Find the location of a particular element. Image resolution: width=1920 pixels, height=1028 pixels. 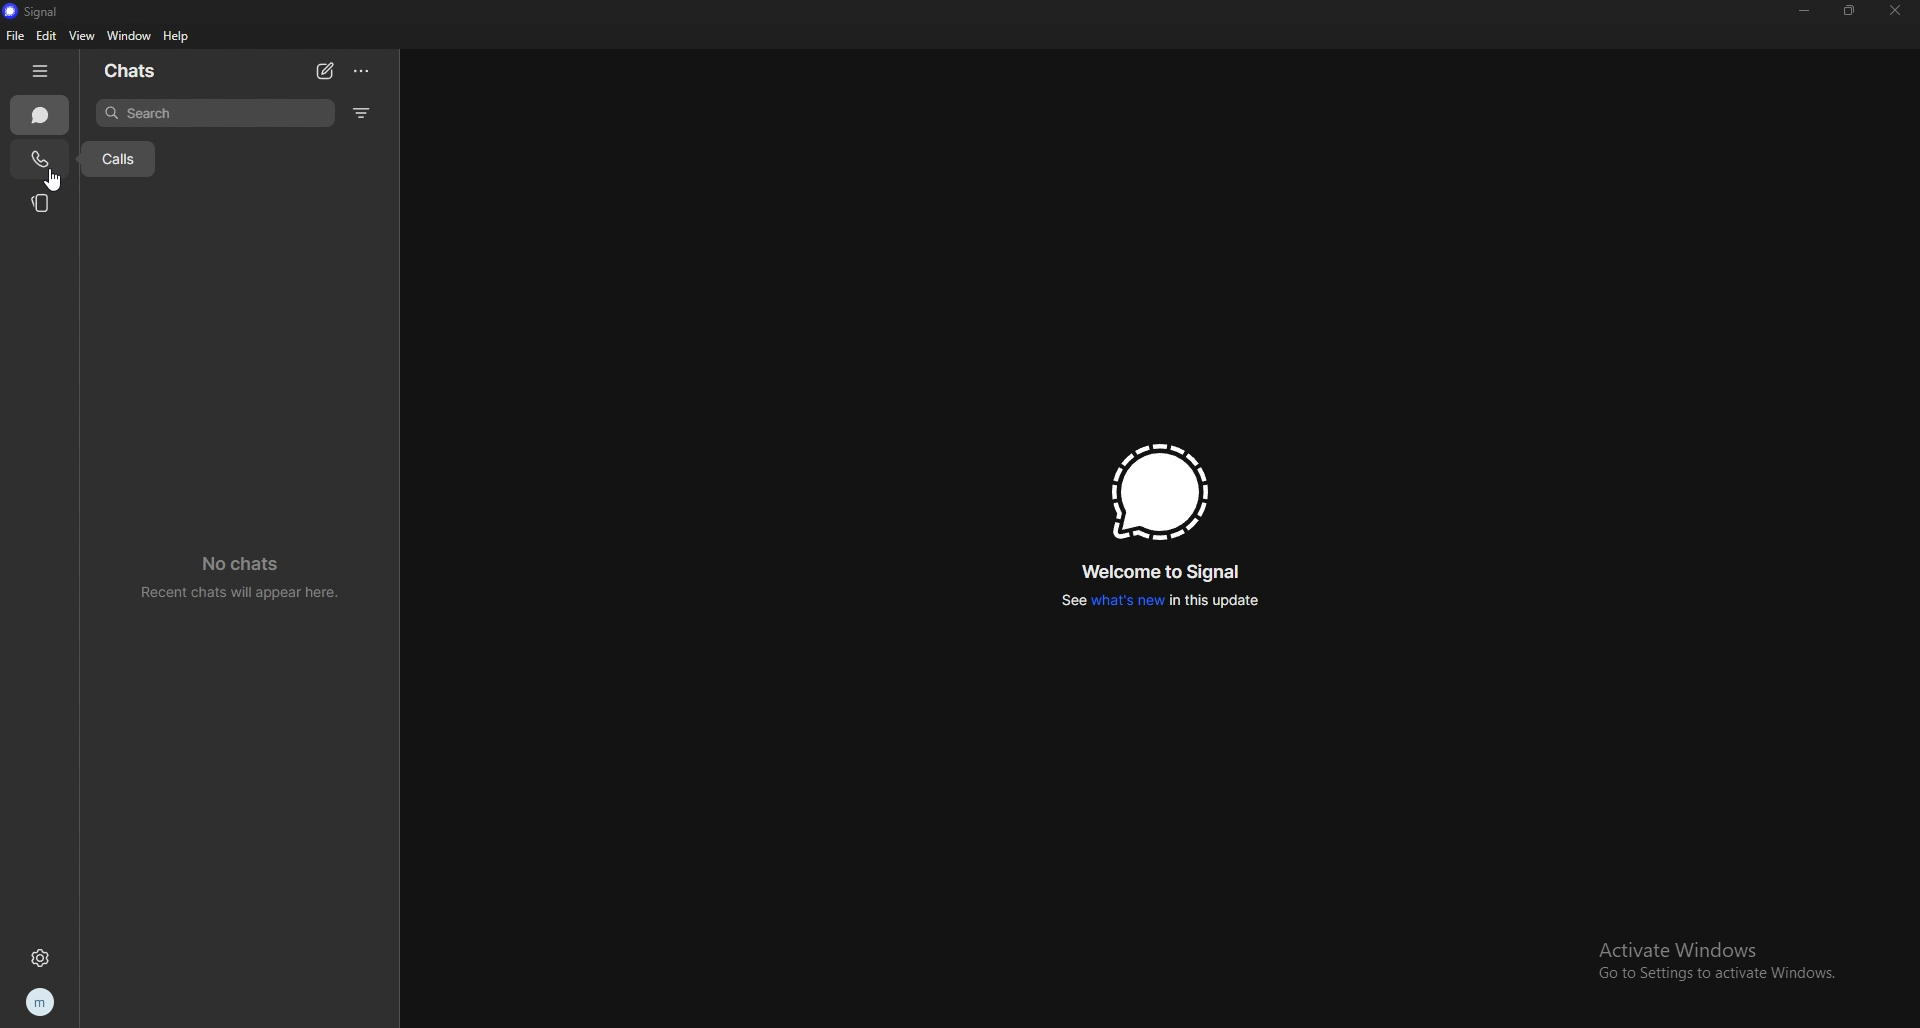

new chat is located at coordinates (324, 71).